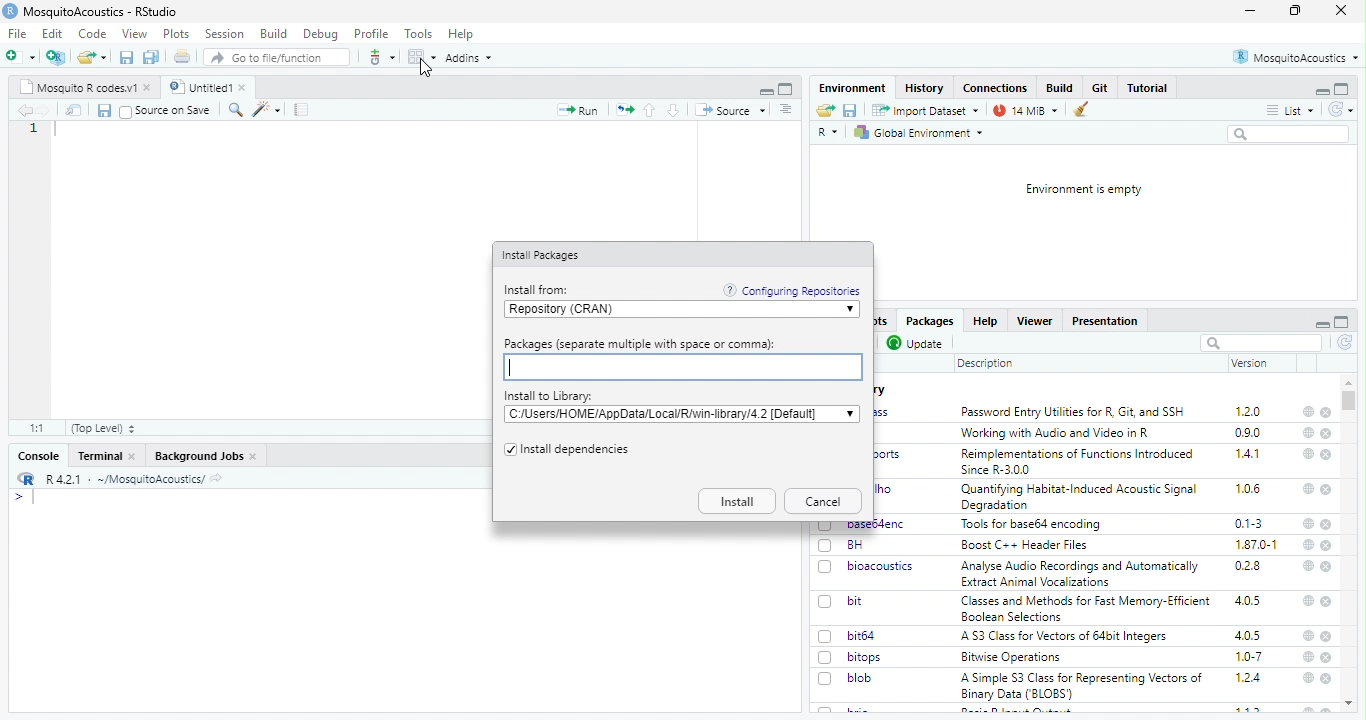 The width and height of the screenshot is (1366, 720). Describe the element at coordinates (862, 636) in the screenshot. I see `bit64` at that location.